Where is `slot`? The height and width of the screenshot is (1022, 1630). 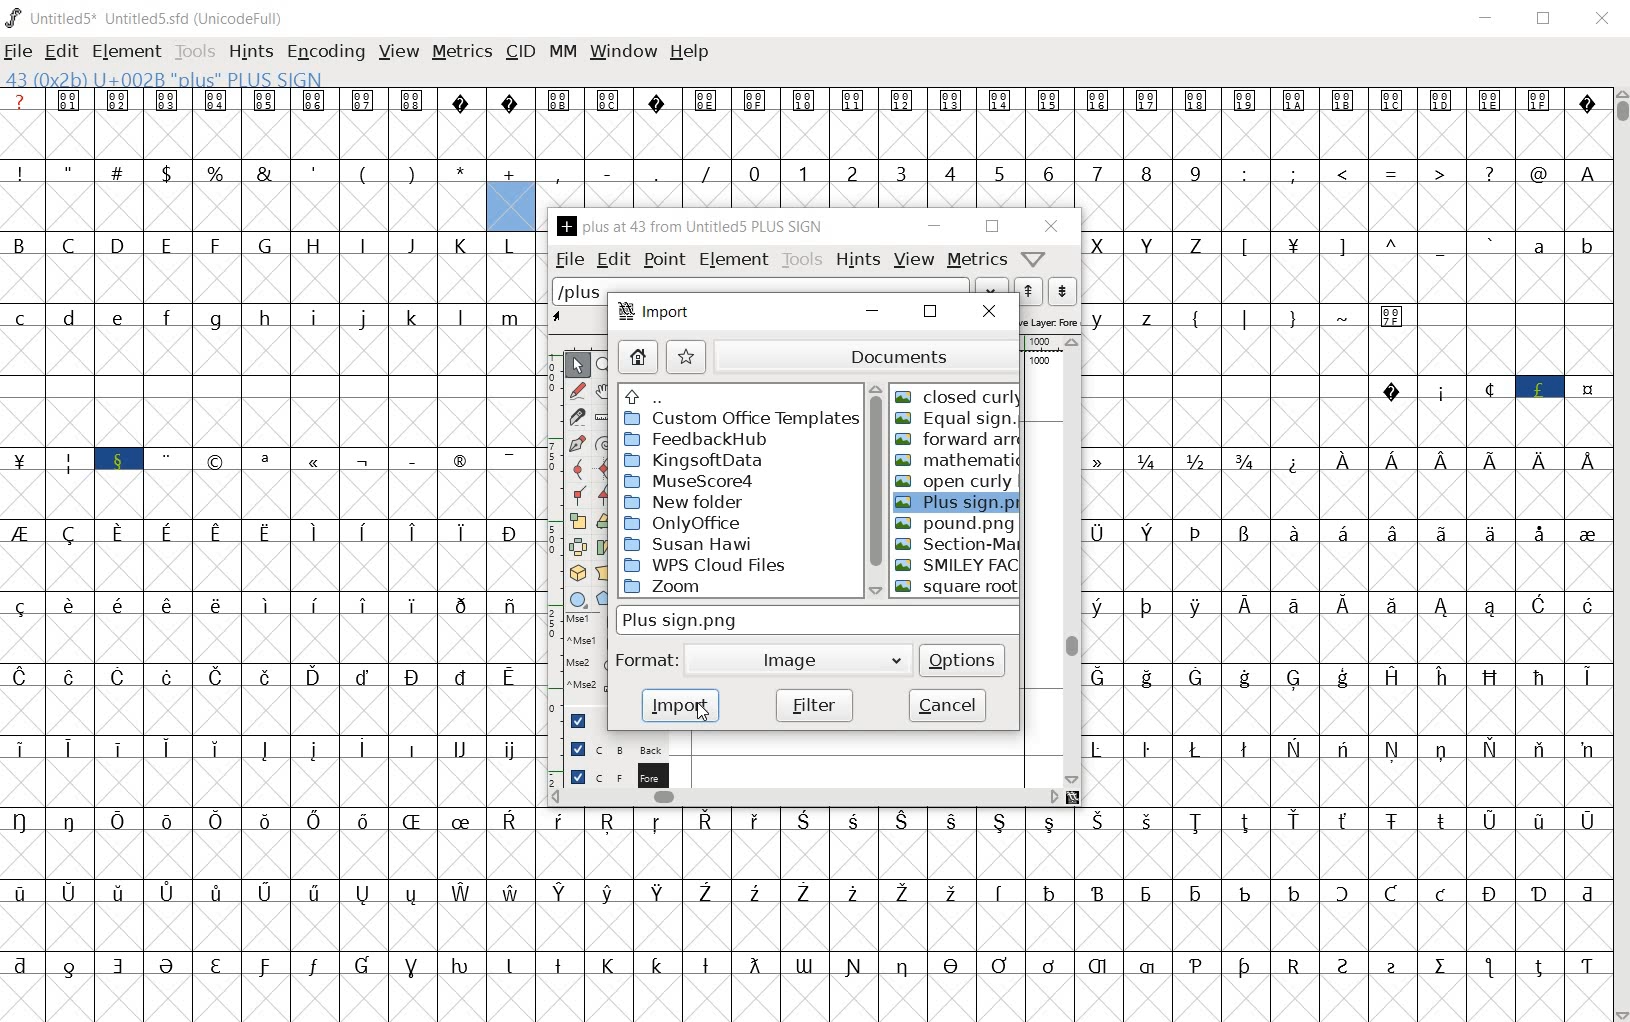
slot is located at coordinates (270, 412).